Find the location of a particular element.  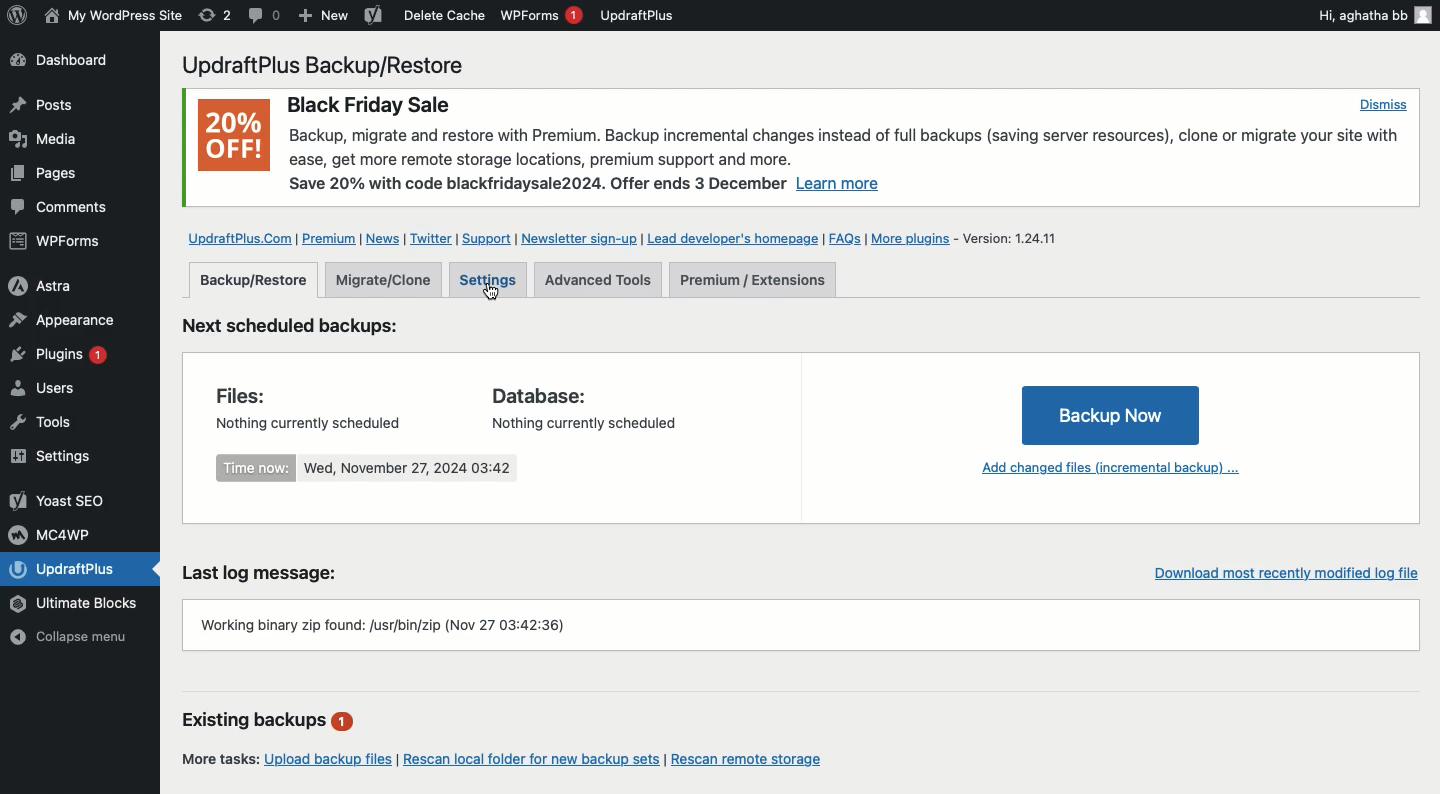

Newsletter sign up is located at coordinates (576, 238).